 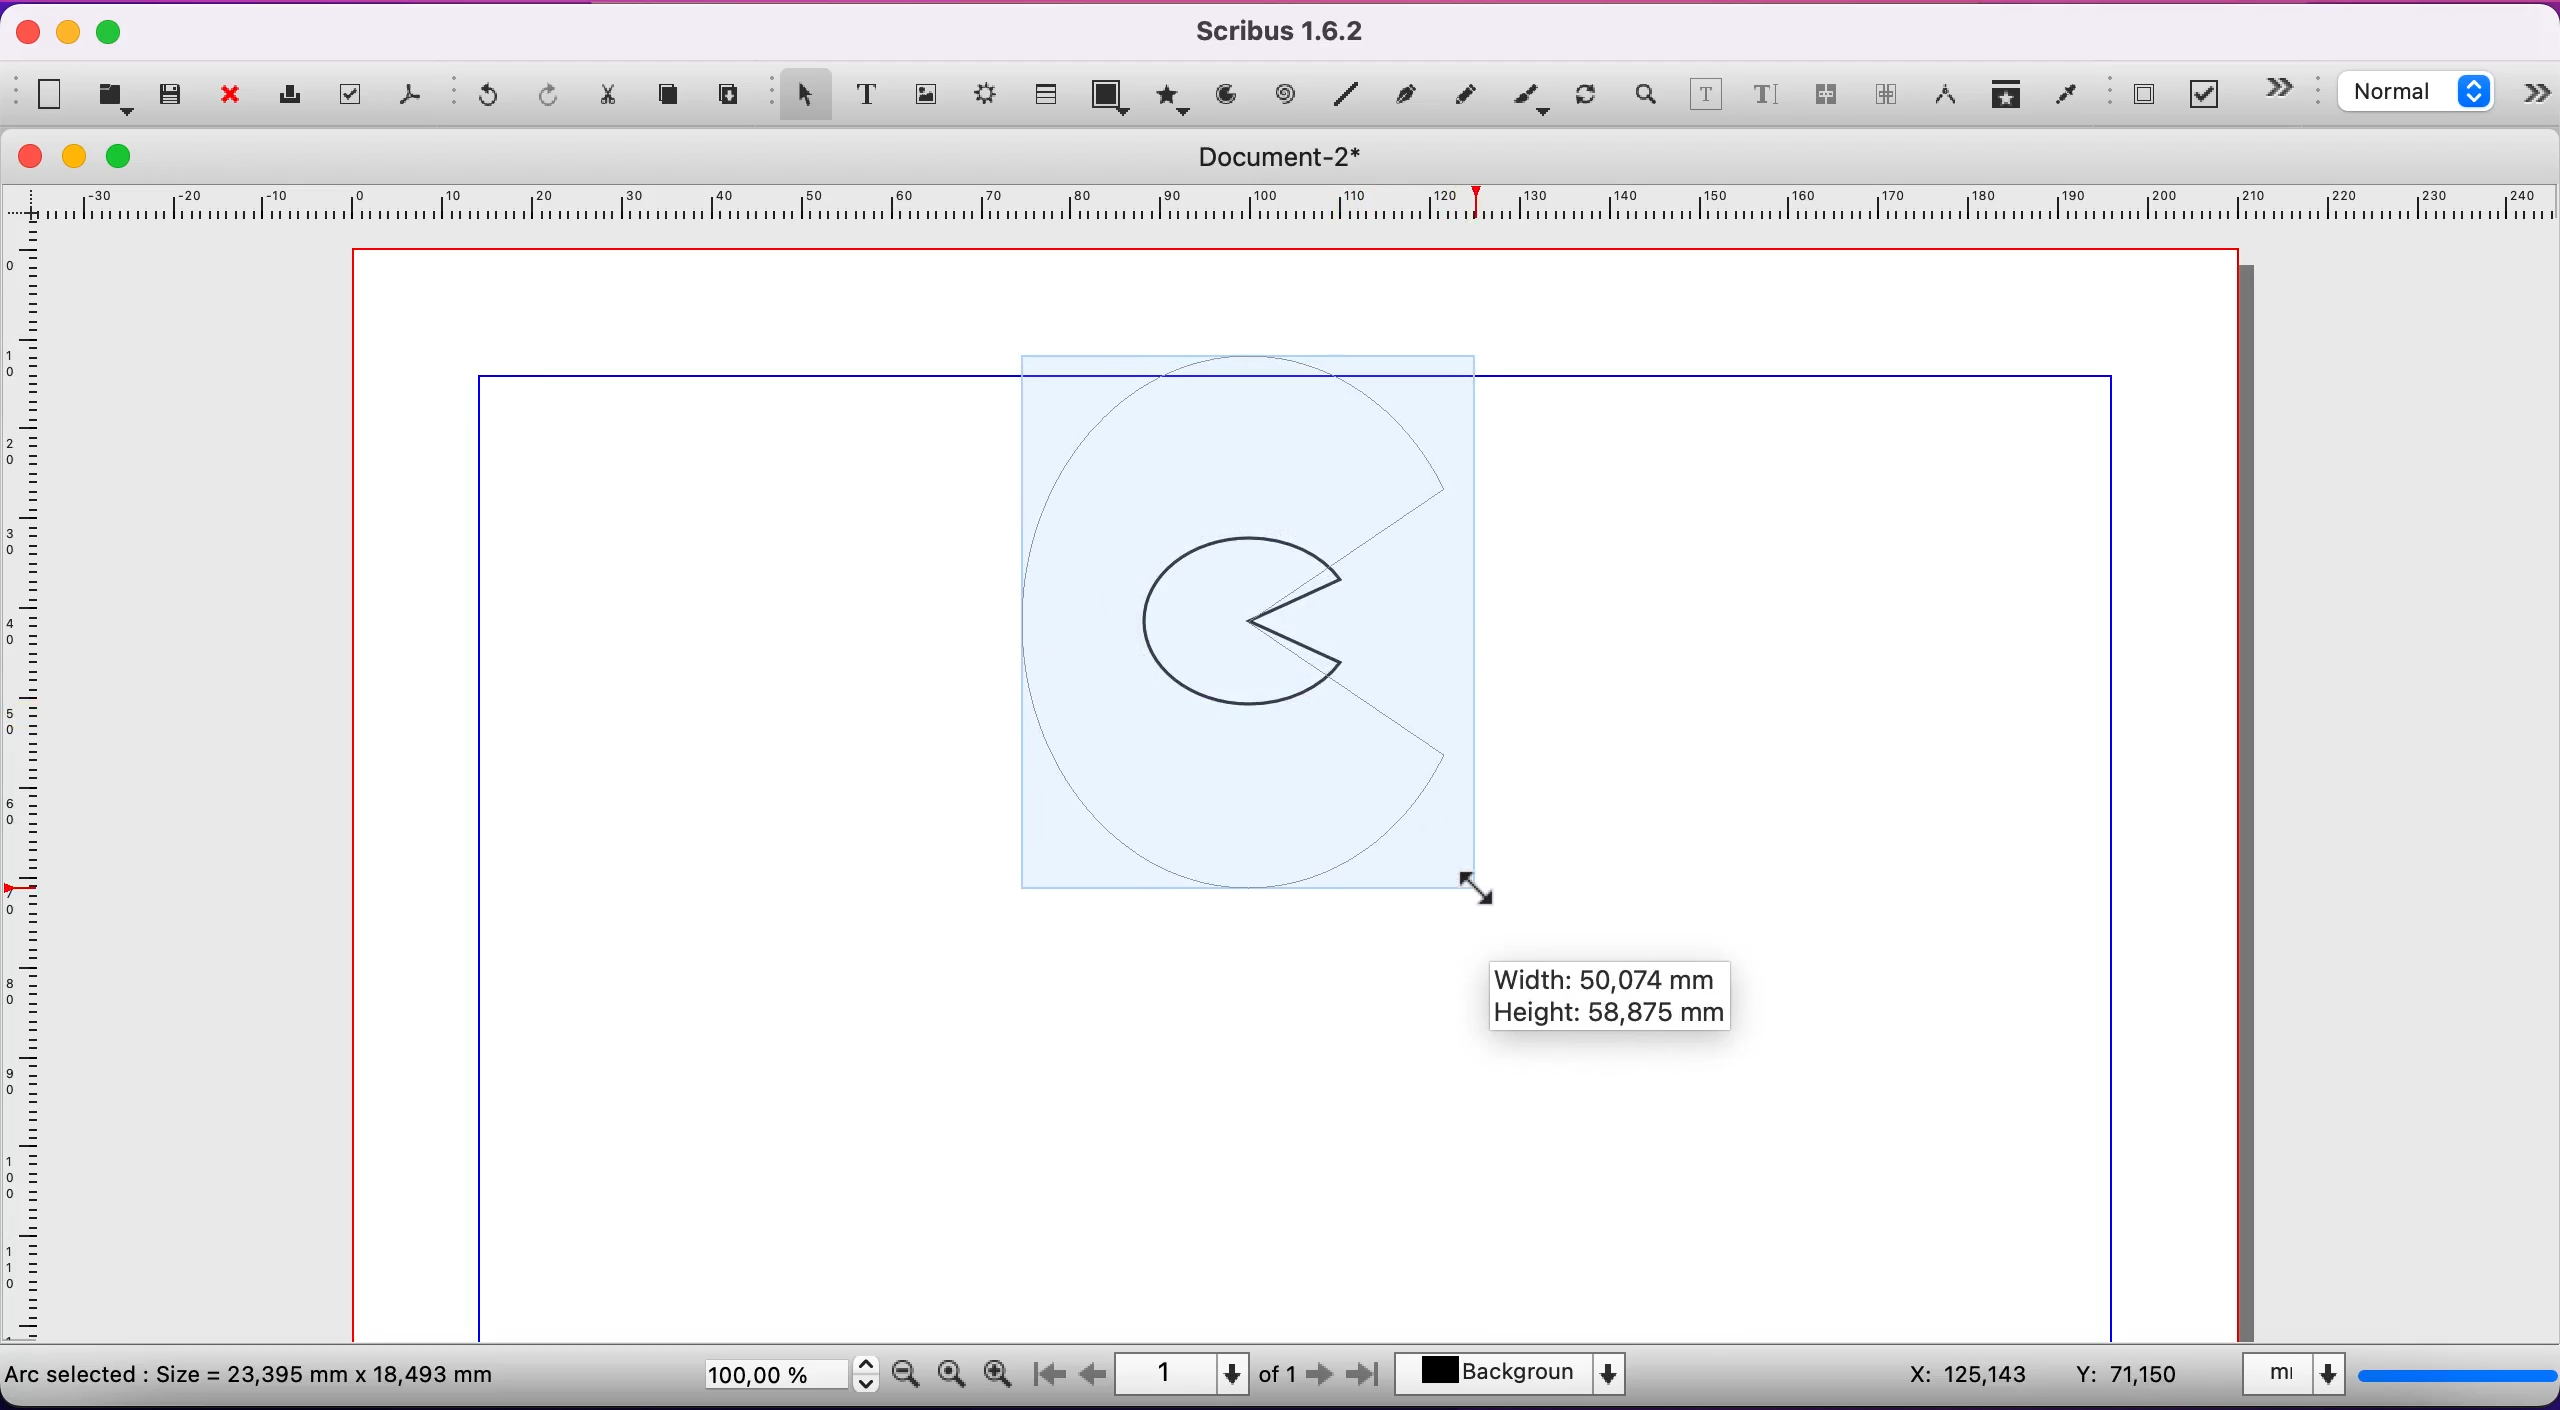 I want to click on close, so click(x=30, y=156).